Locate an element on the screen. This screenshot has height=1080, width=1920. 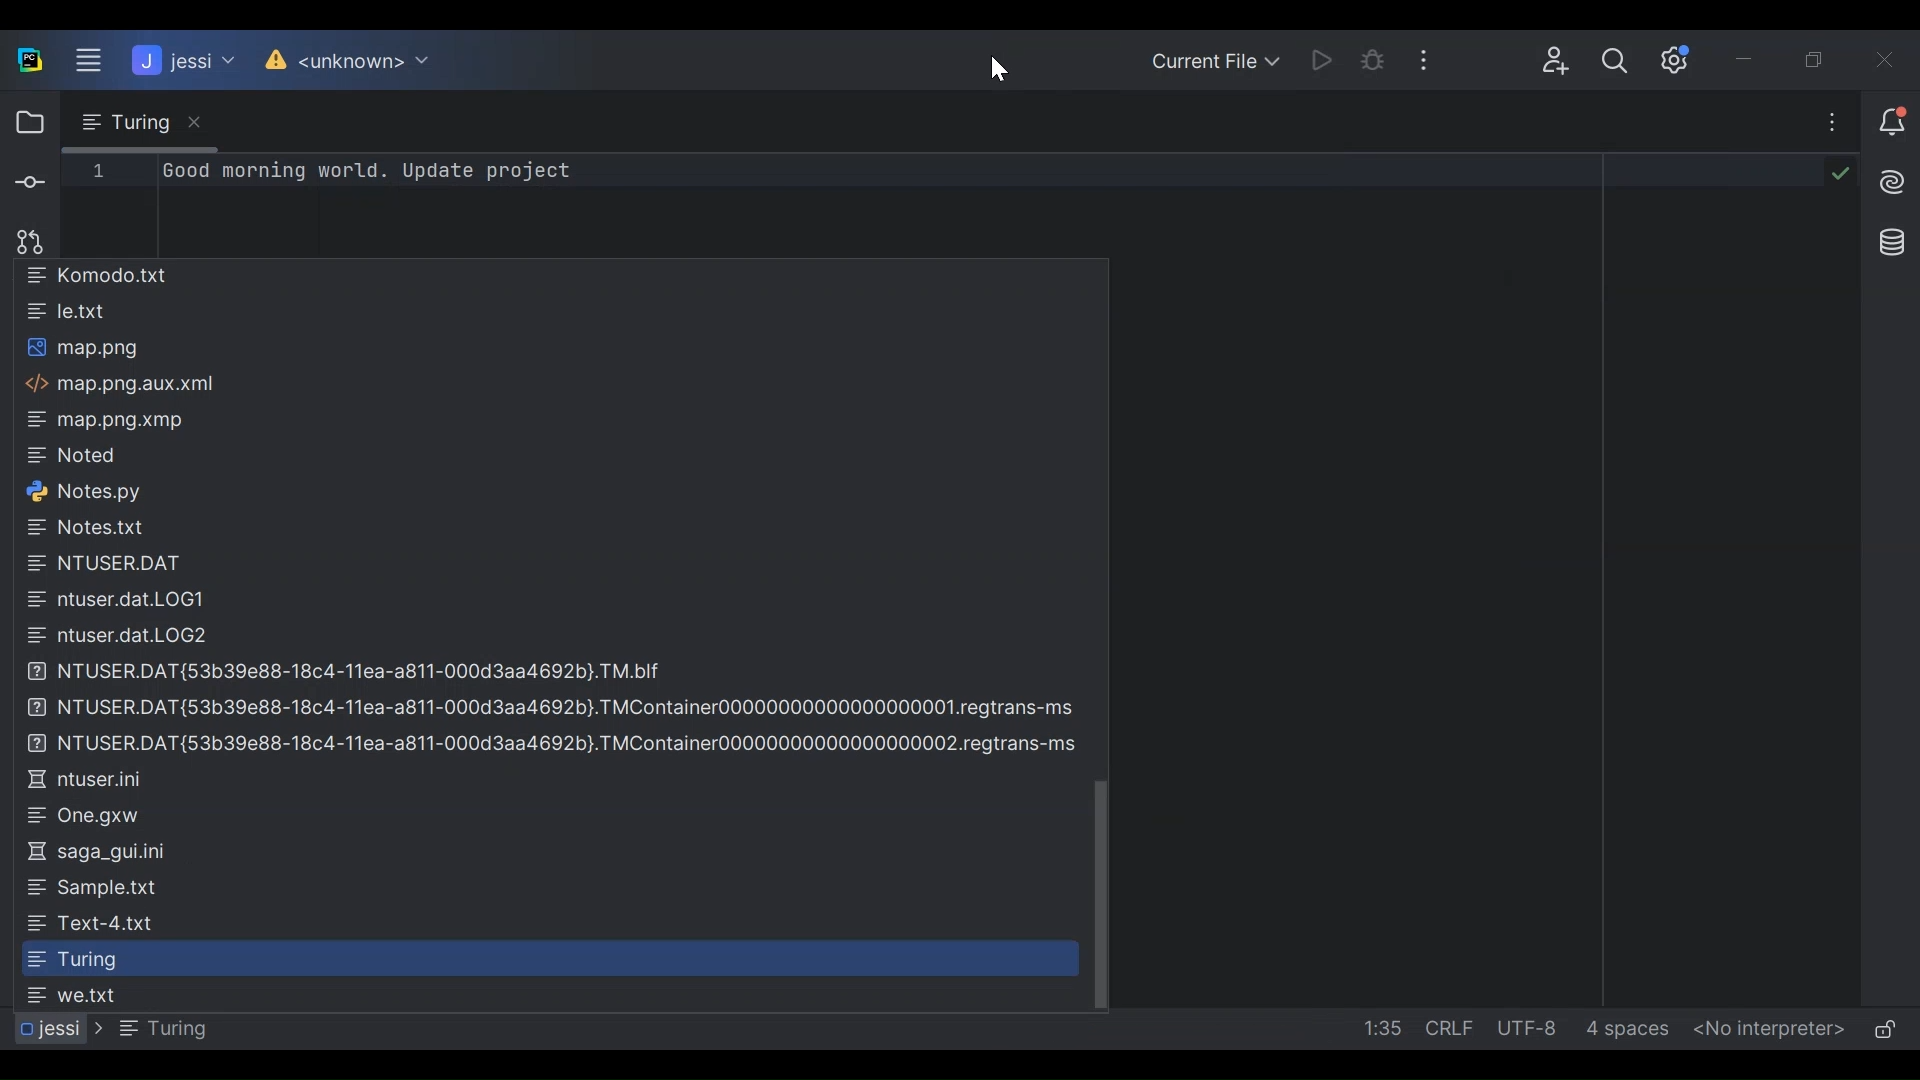
Current File is located at coordinates (1217, 59).